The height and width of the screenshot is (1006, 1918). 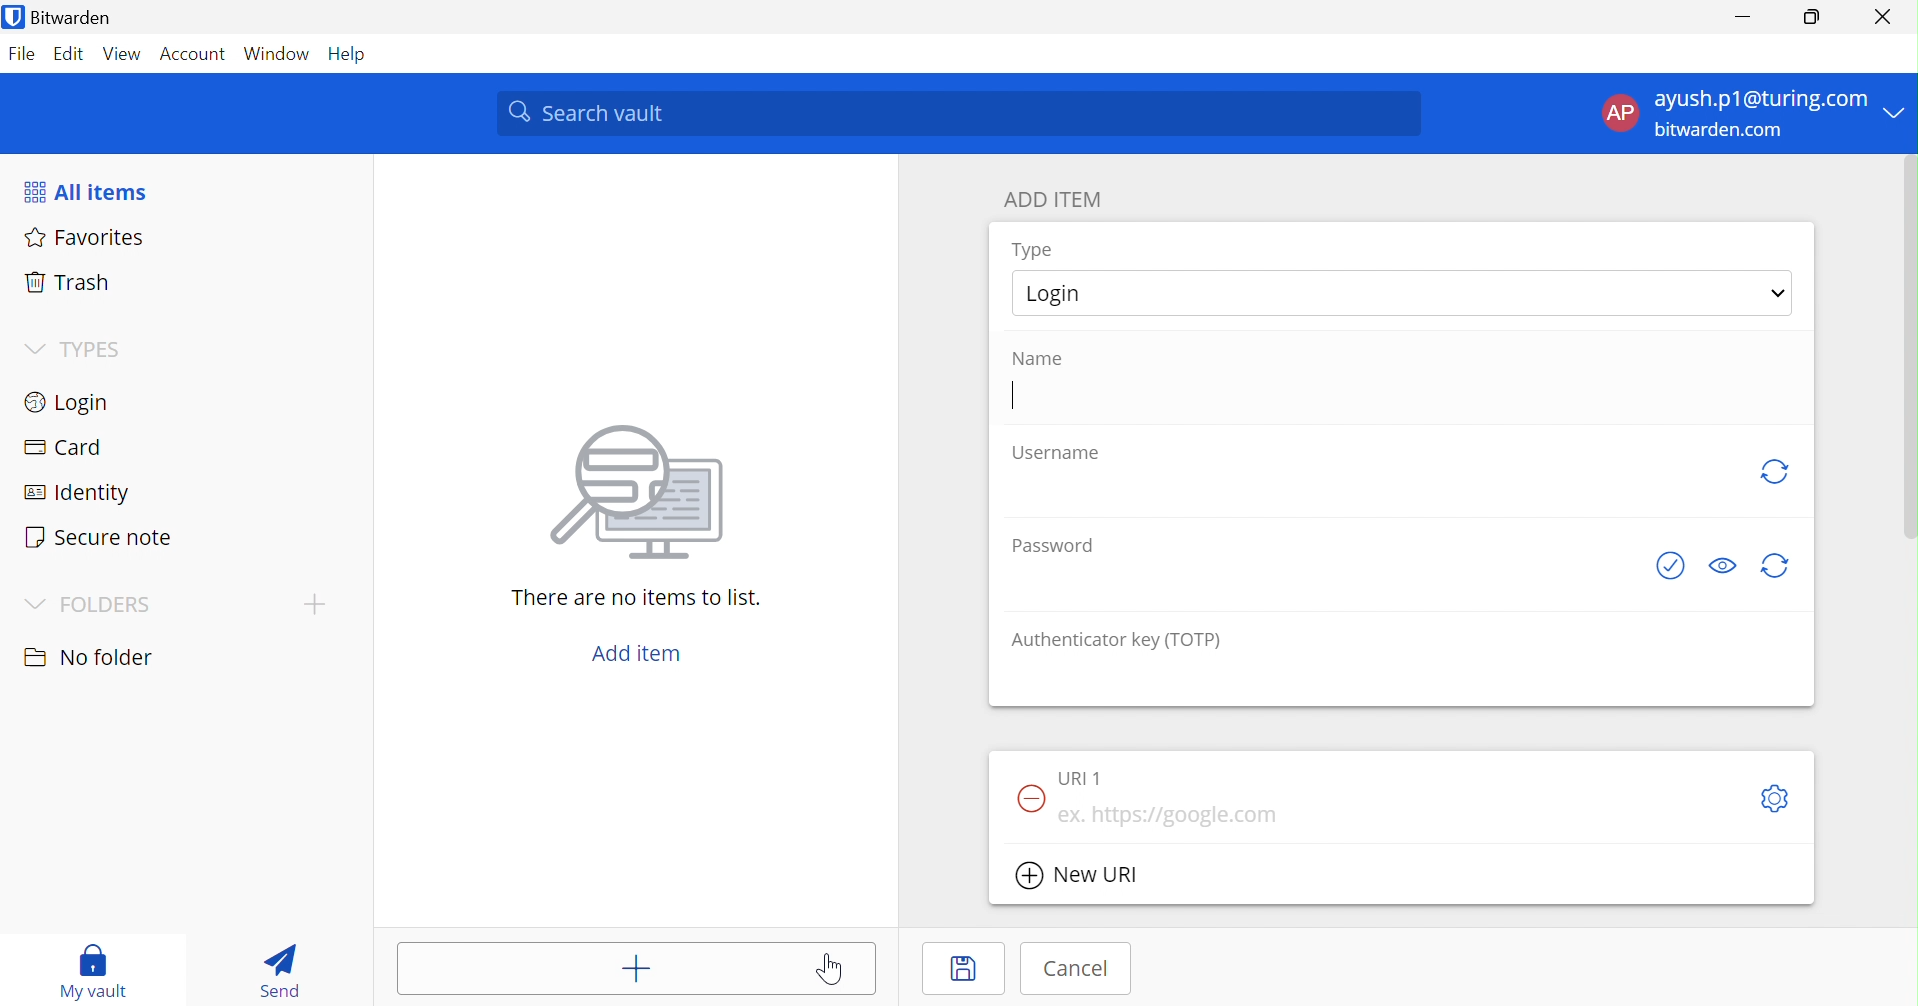 What do you see at coordinates (76, 349) in the screenshot?
I see `TYPES` at bounding box center [76, 349].